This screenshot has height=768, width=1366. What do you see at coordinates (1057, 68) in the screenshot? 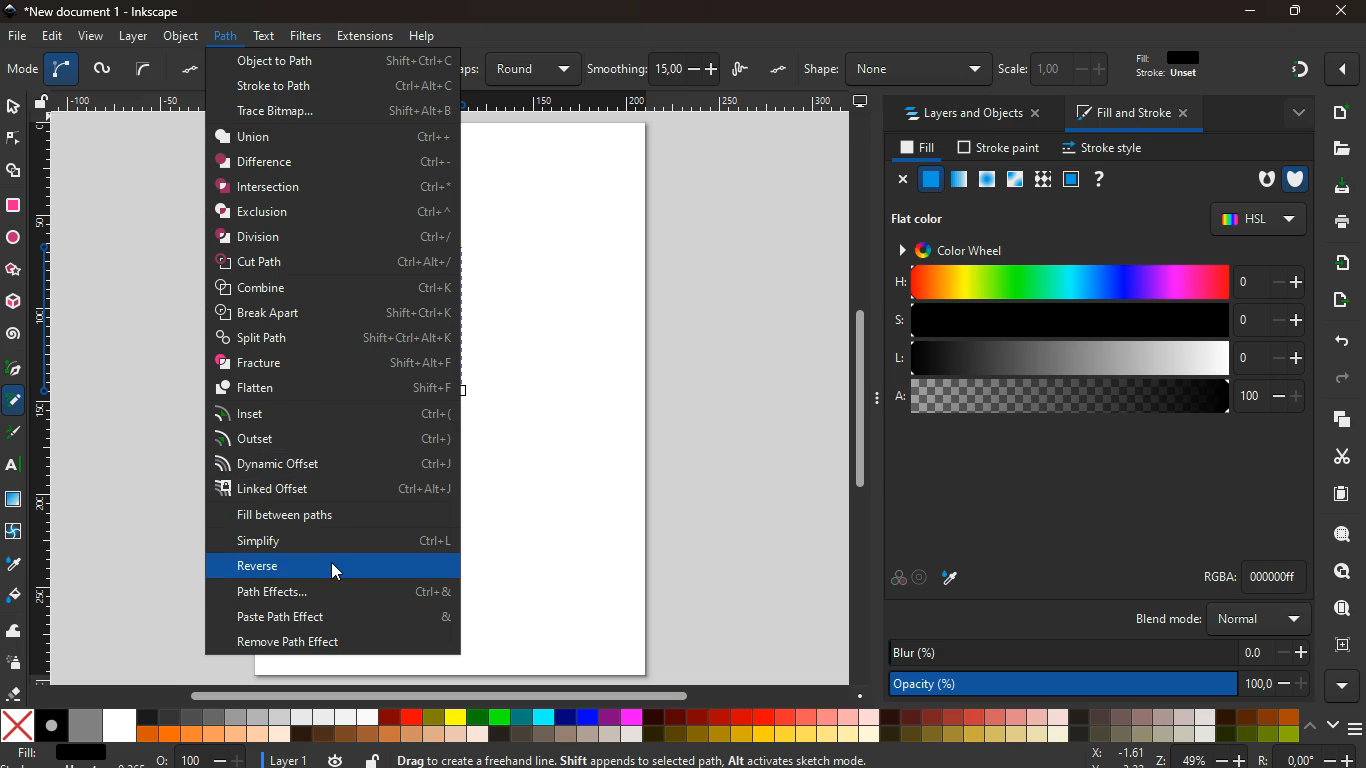
I see `scale` at bounding box center [1057, 68].